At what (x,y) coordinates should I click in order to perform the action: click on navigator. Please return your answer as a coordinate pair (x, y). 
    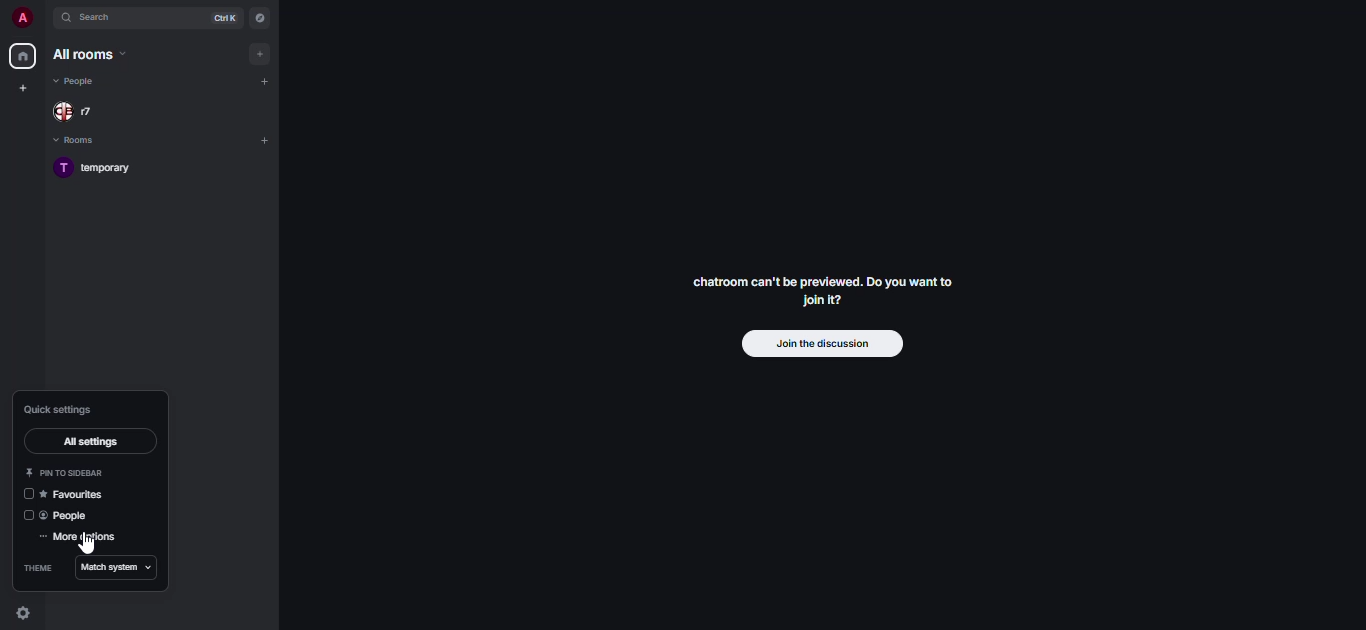
    Looking at the image, I should click on (259, 21).